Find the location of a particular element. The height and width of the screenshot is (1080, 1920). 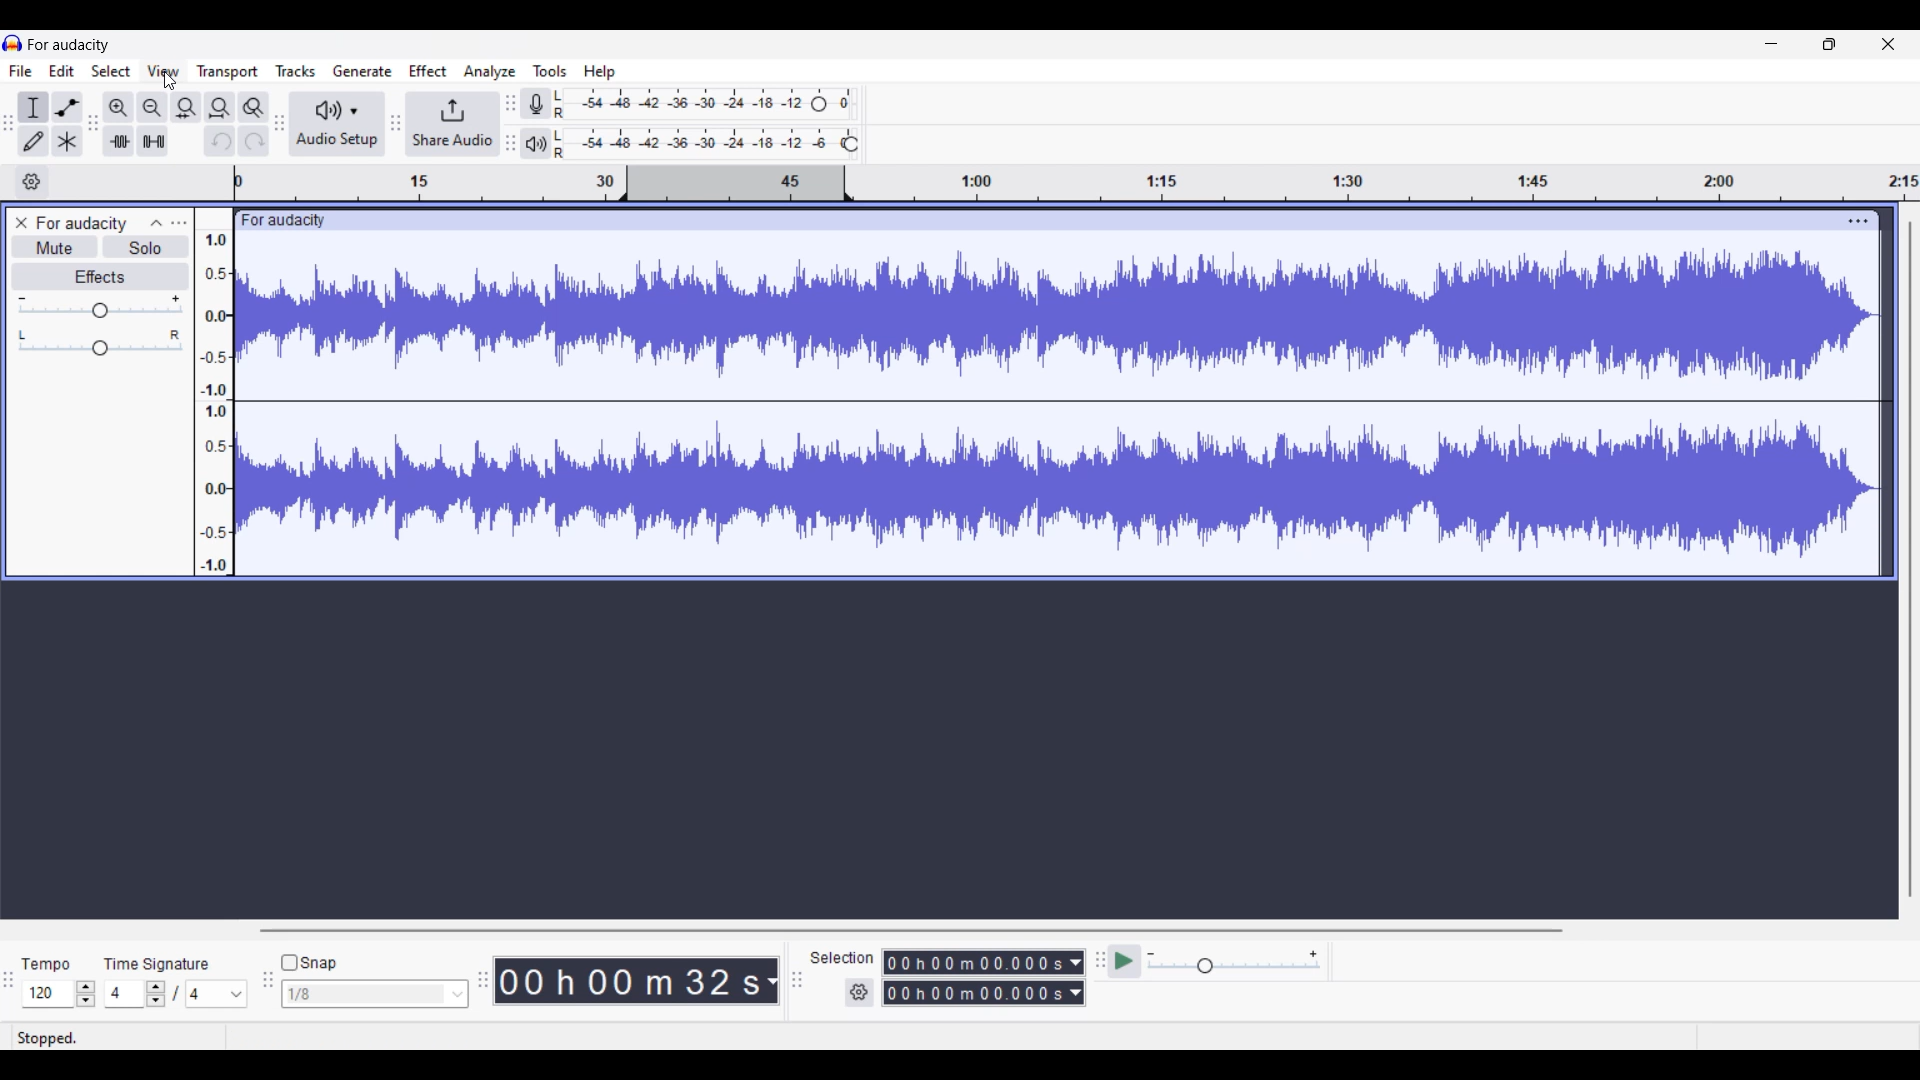

Minimize is located at coordinates (1772, 44).